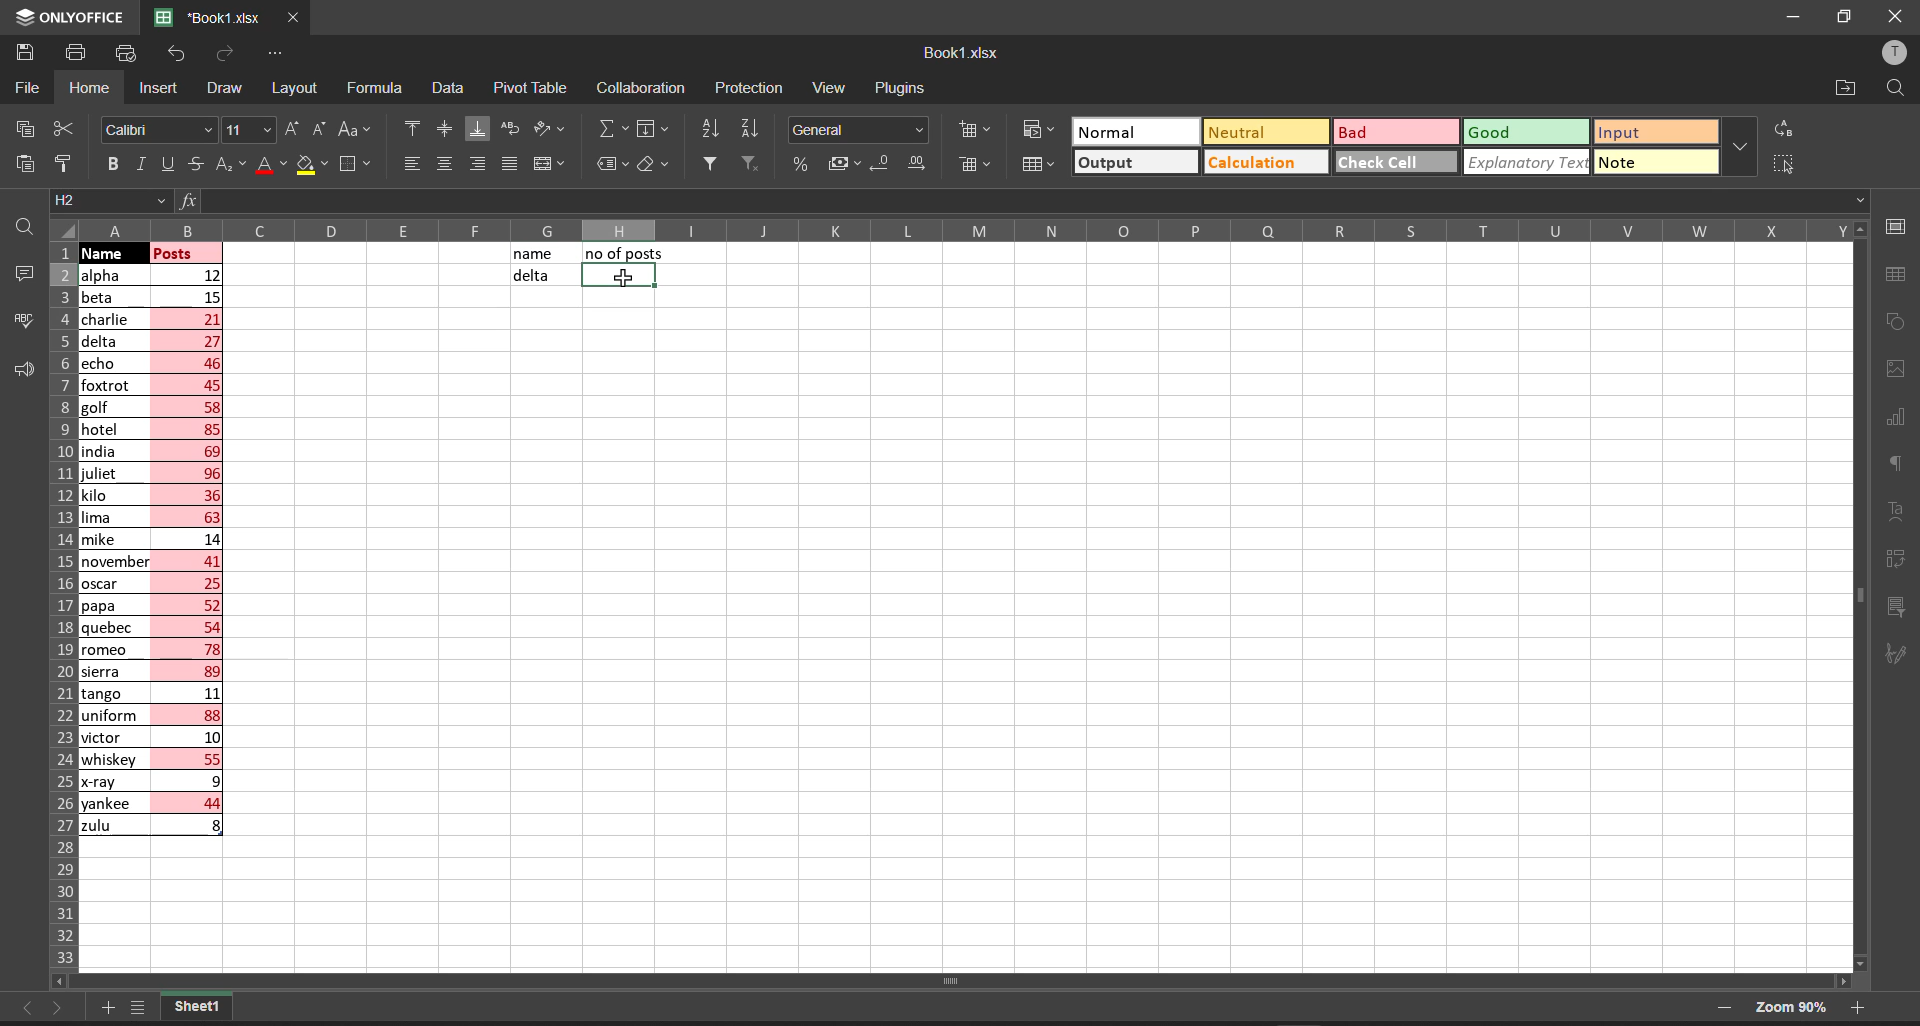  I want to click on align bottom, so click(477, 128).